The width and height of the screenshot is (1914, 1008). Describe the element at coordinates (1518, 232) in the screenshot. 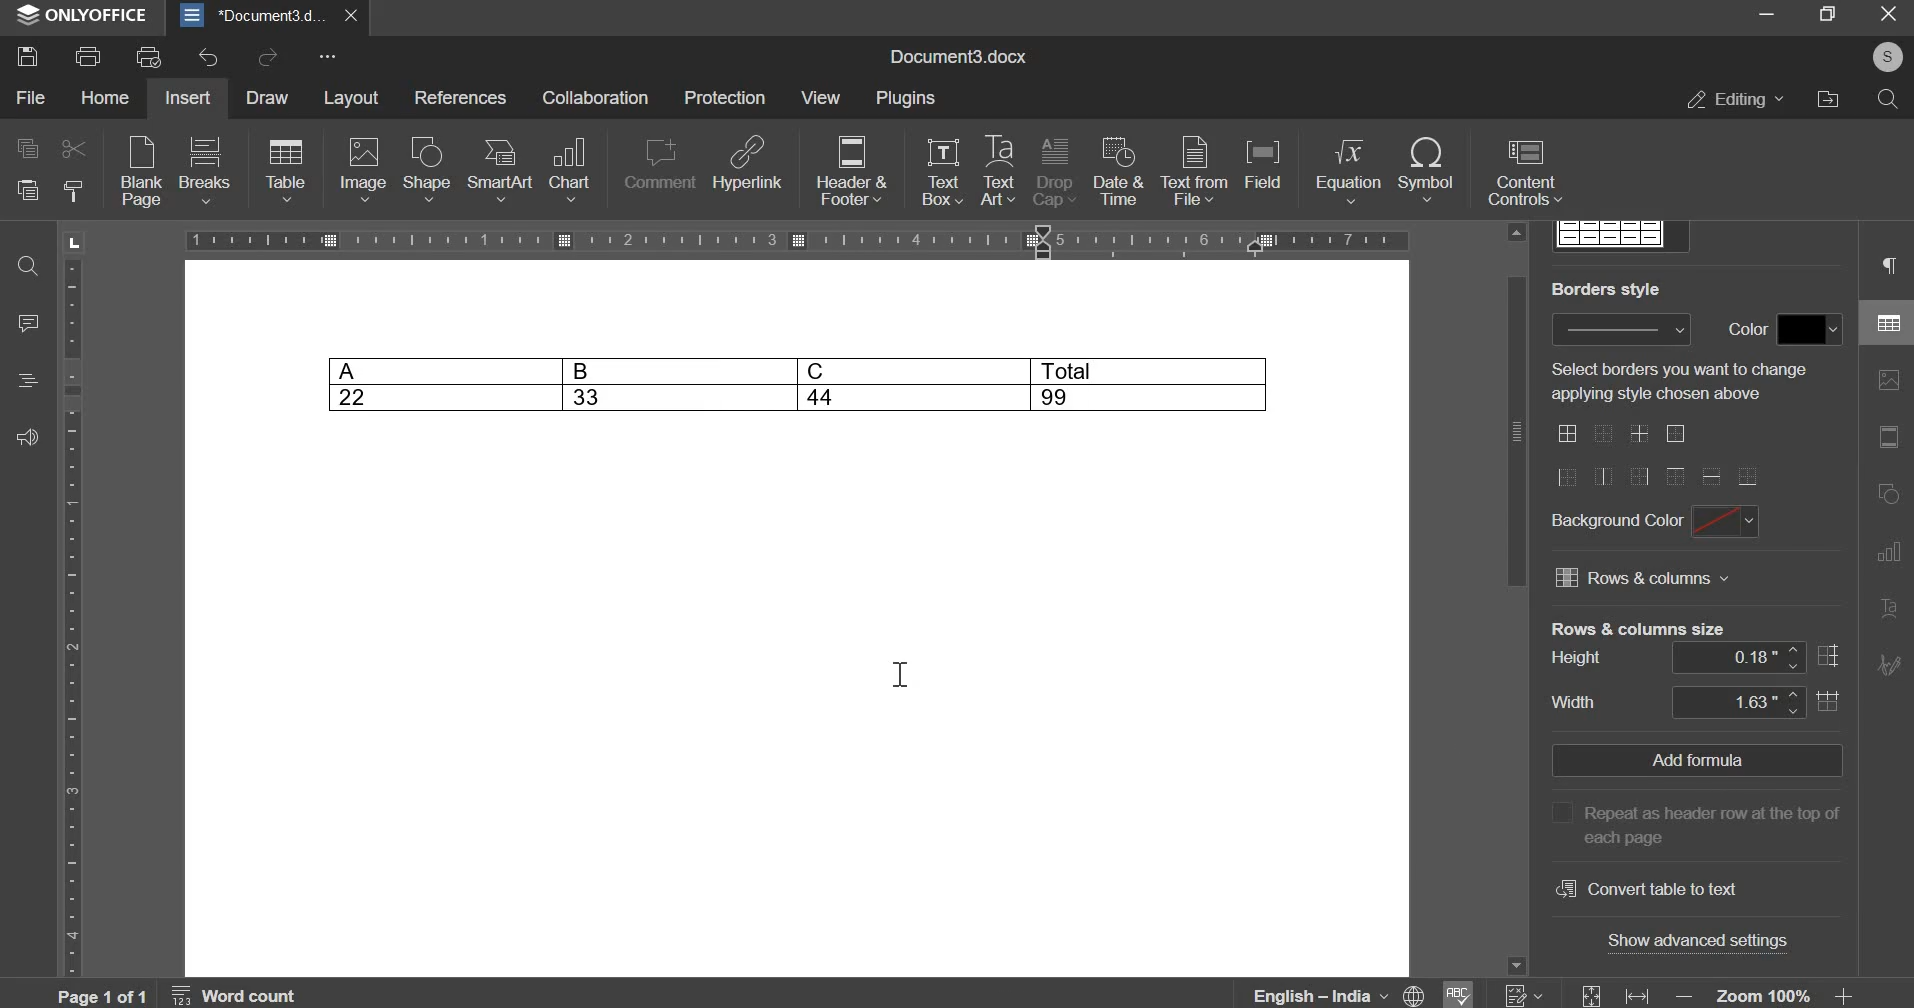

I see `scroll up` at that location.